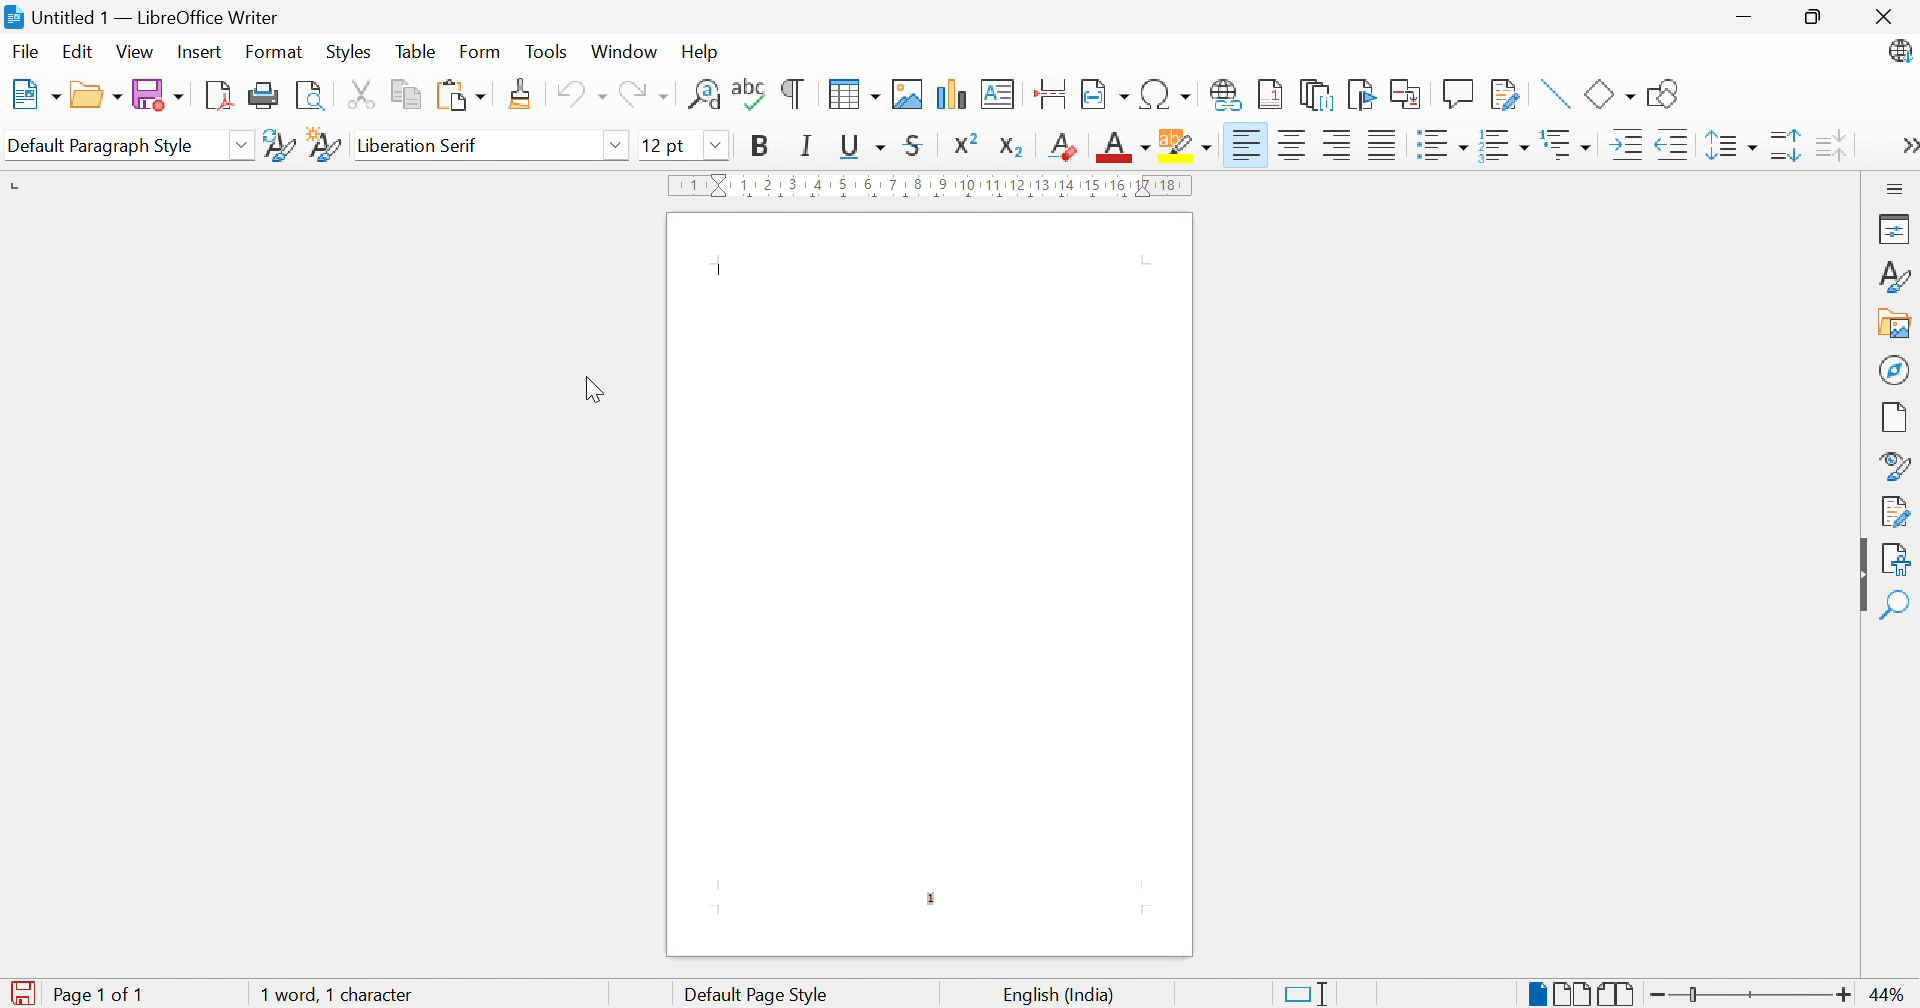 Image resolution: width=1920 pixels, height=1008 pixels. What do you see at coordinates (906, 94) in the screenshot?
I see `Insert image` at bounding box center [906, 94].